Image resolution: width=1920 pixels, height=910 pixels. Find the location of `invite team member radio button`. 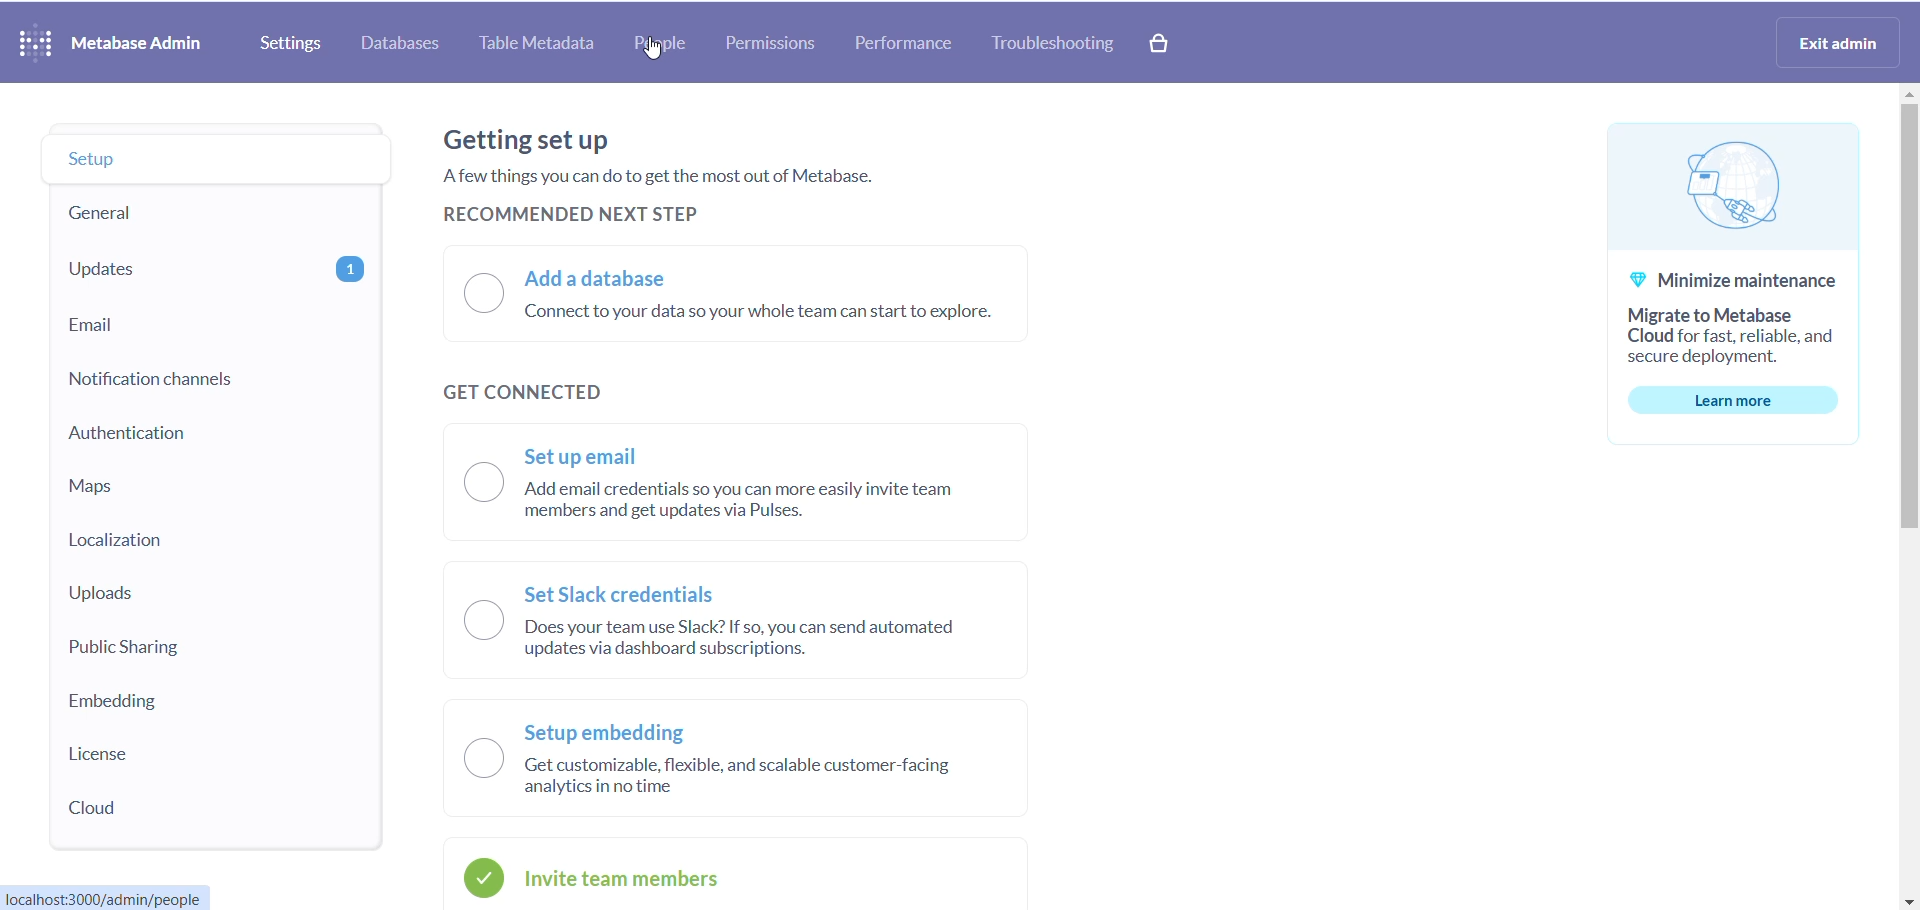

invite team member radio button is located at coordinates (627, 879).